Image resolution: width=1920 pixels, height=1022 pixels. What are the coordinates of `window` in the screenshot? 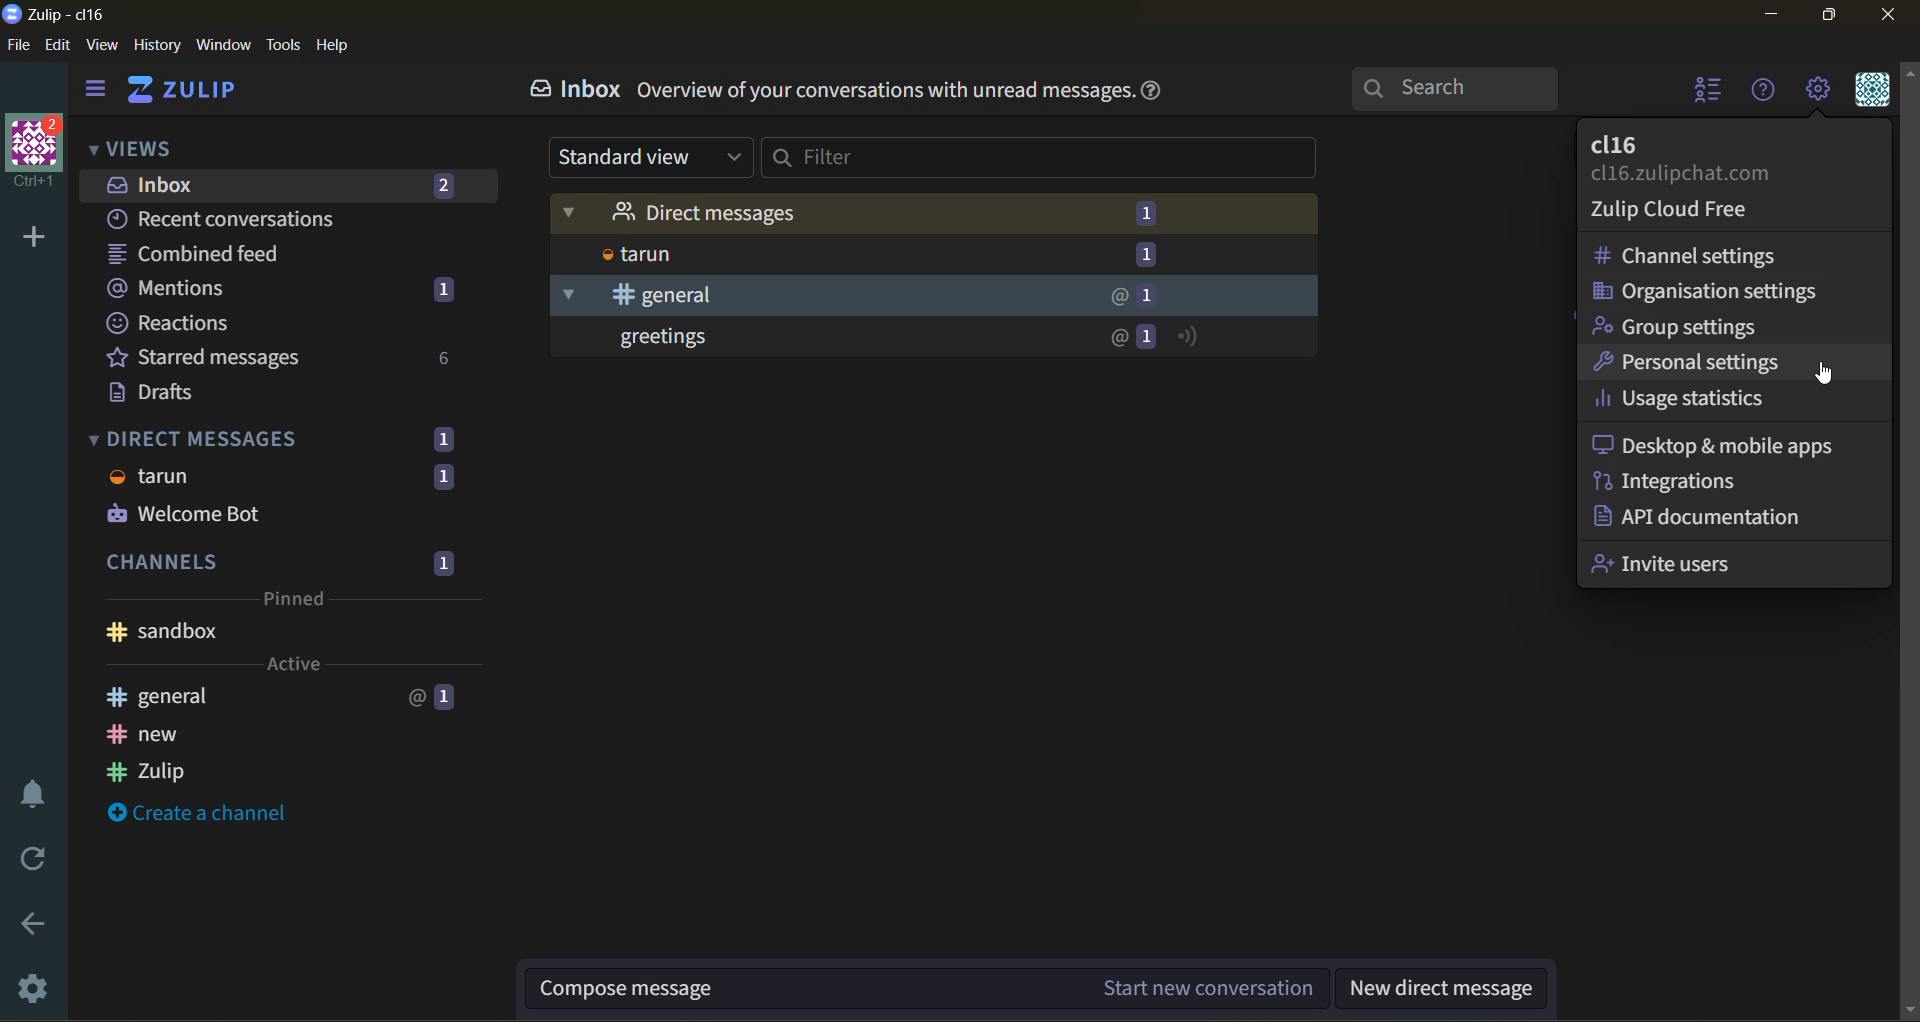 It's located at (225, 46).